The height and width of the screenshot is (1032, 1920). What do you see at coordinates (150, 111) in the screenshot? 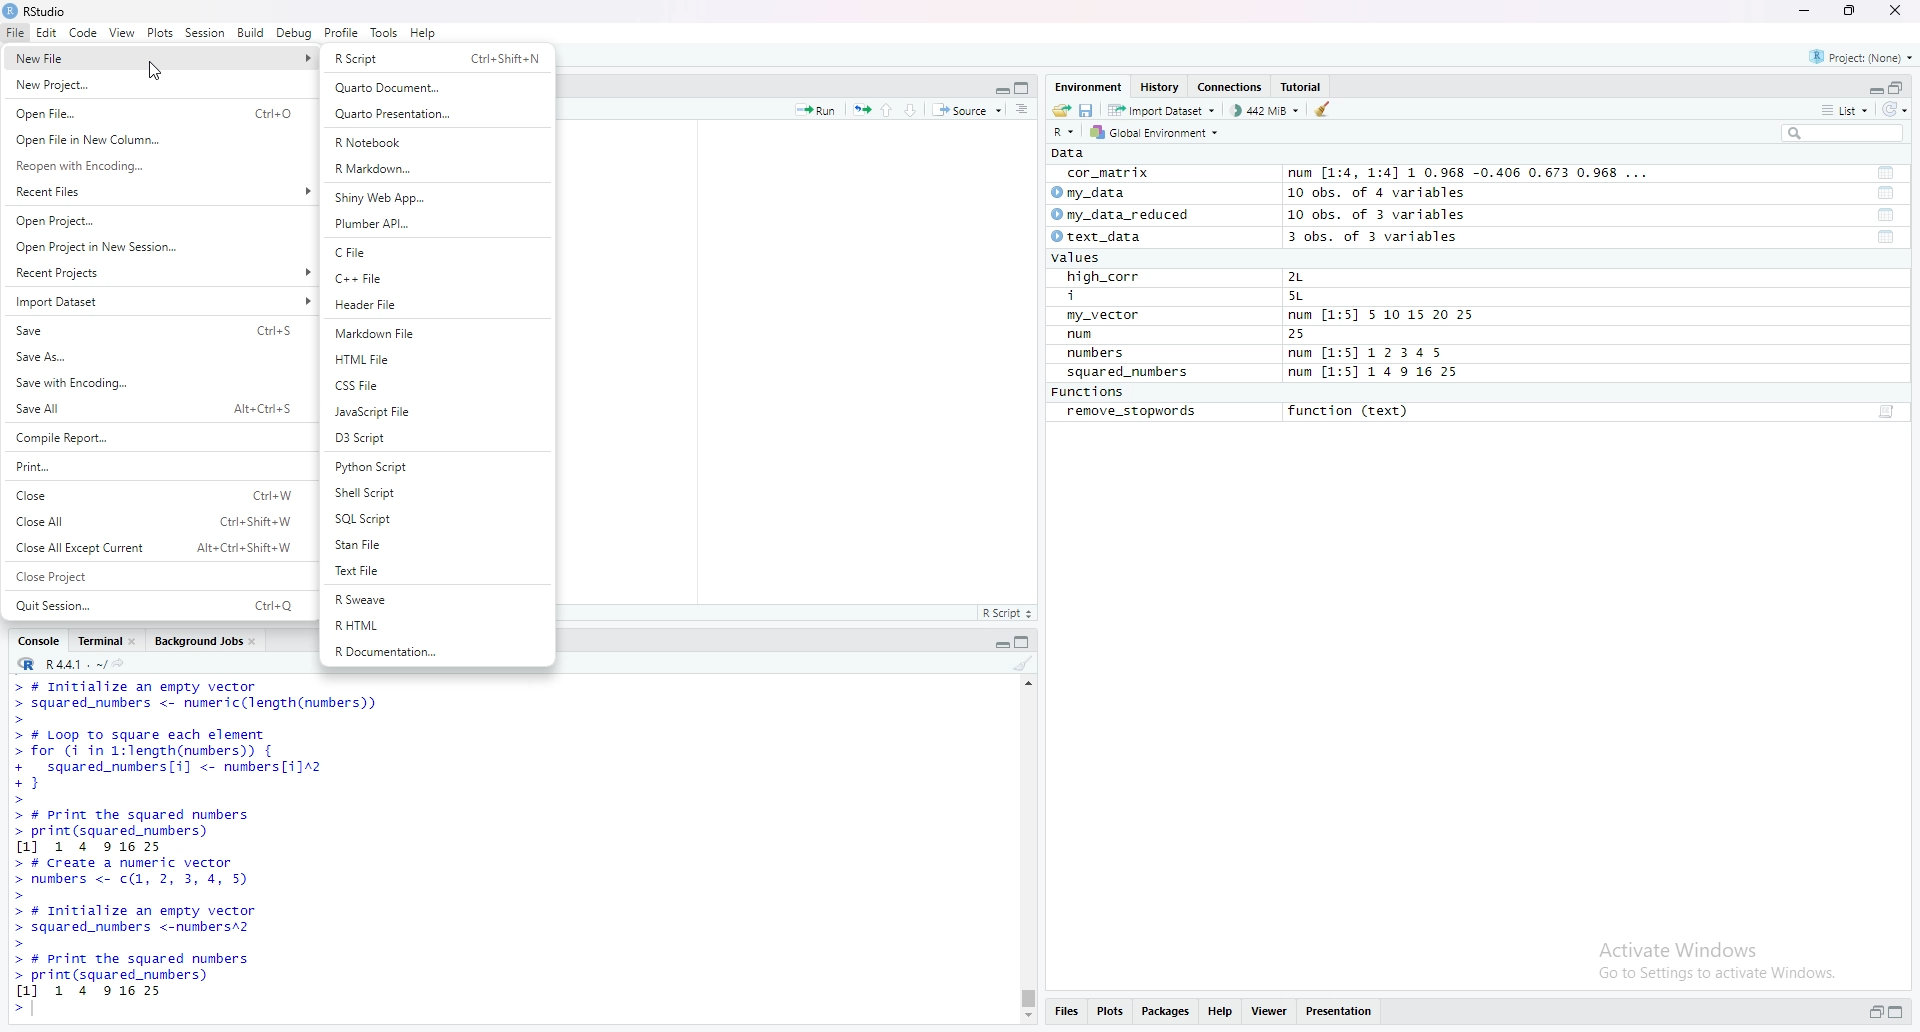
I see `‘Open File.` at bounding box center [150, 111].